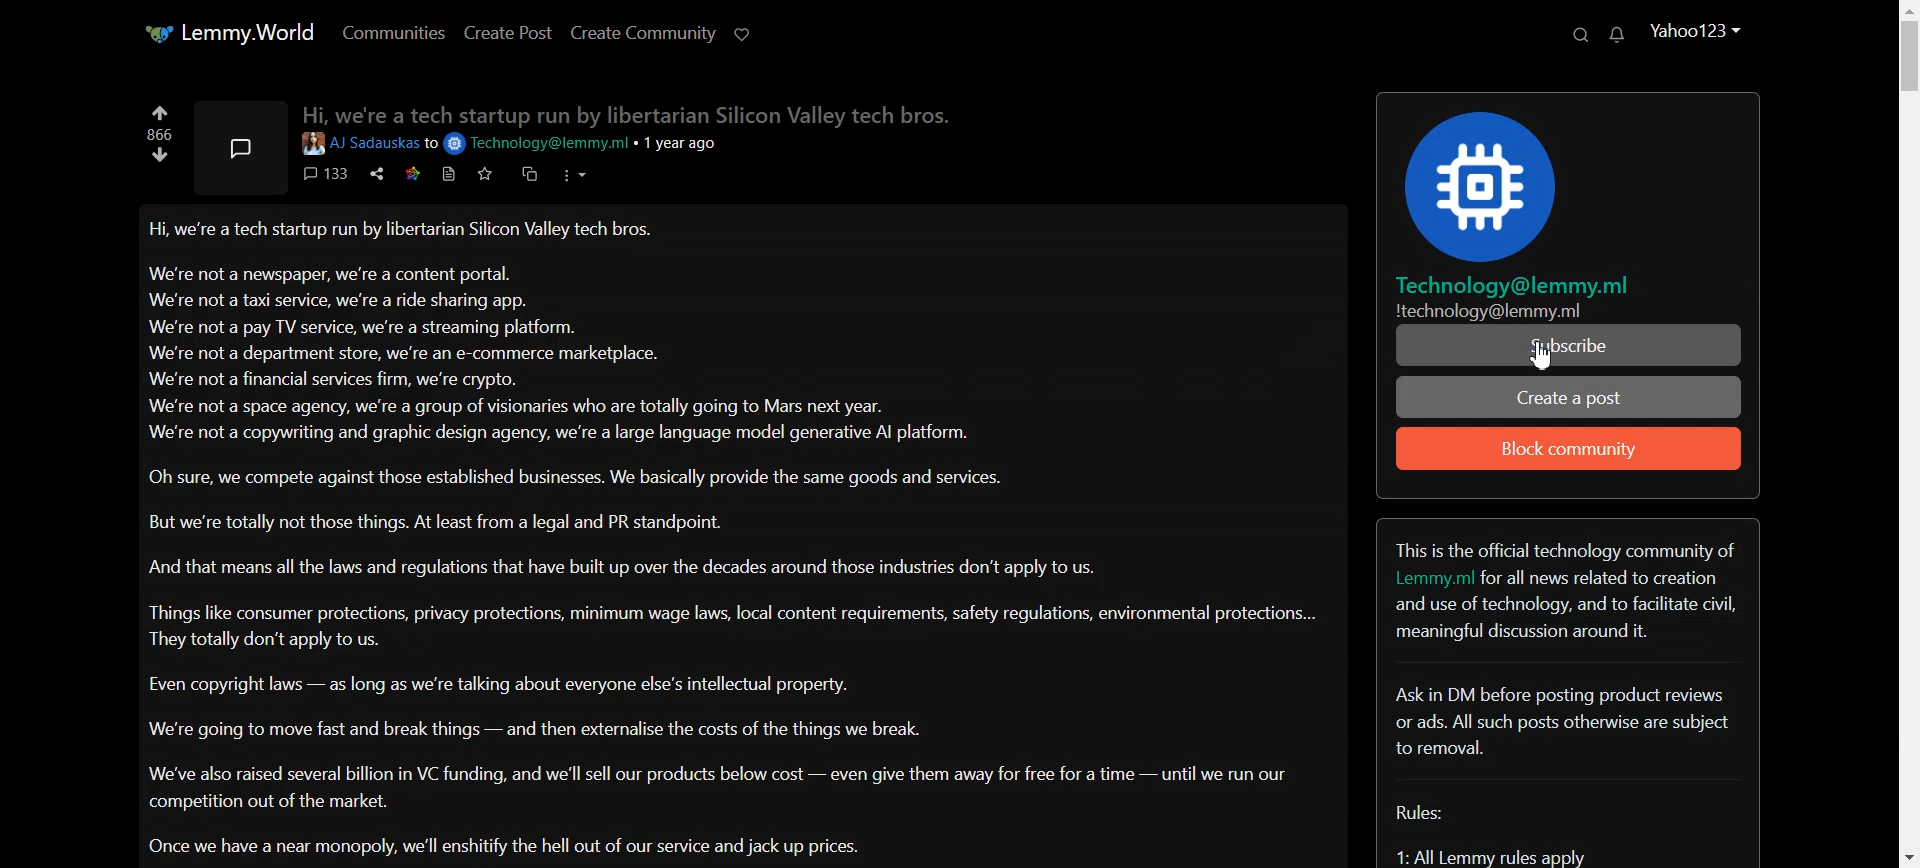 This screenshot has height=868, width=1920. What do you see at coordinates (642, 32) in the screenshot?
I see `Create Community` at bounding box center [642, 32].